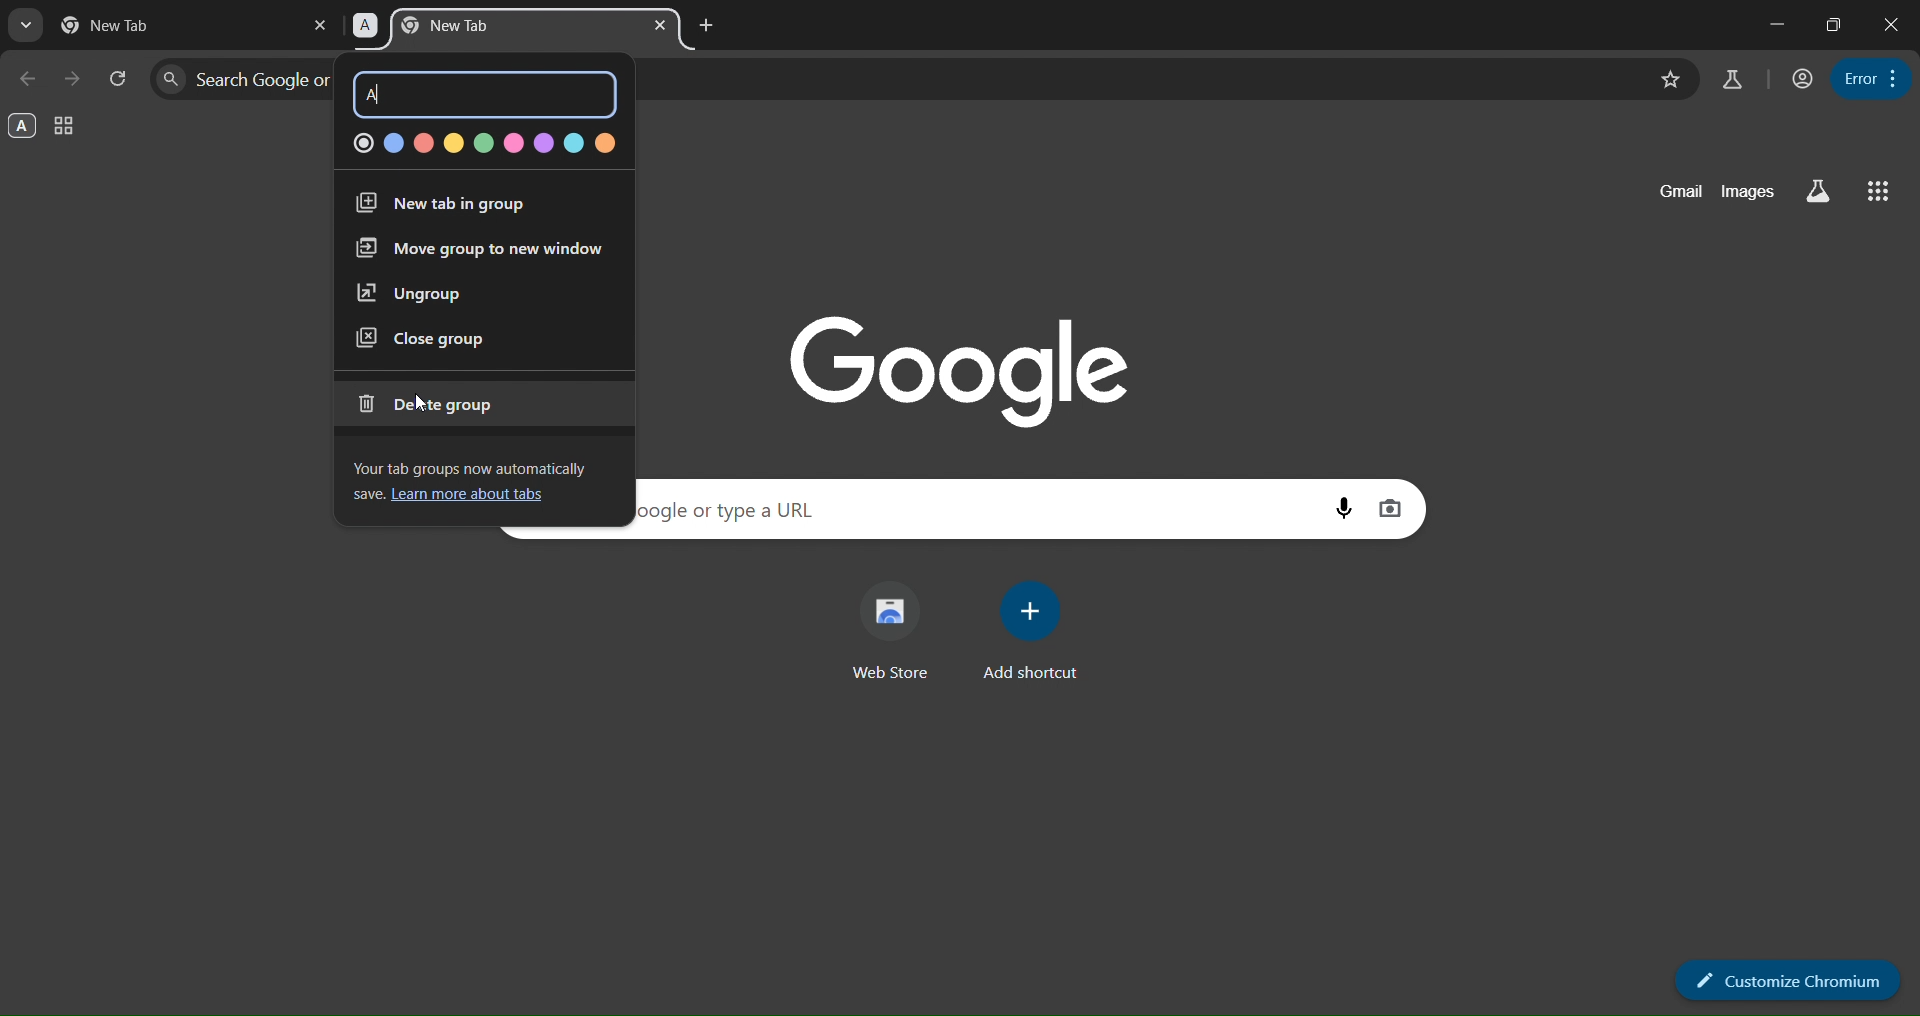 This screenshot has width=1920, height=1016. What do you see at coordinates (1747, 193) in the screenshot?
I see `images` at bounding box center [1747, 193].